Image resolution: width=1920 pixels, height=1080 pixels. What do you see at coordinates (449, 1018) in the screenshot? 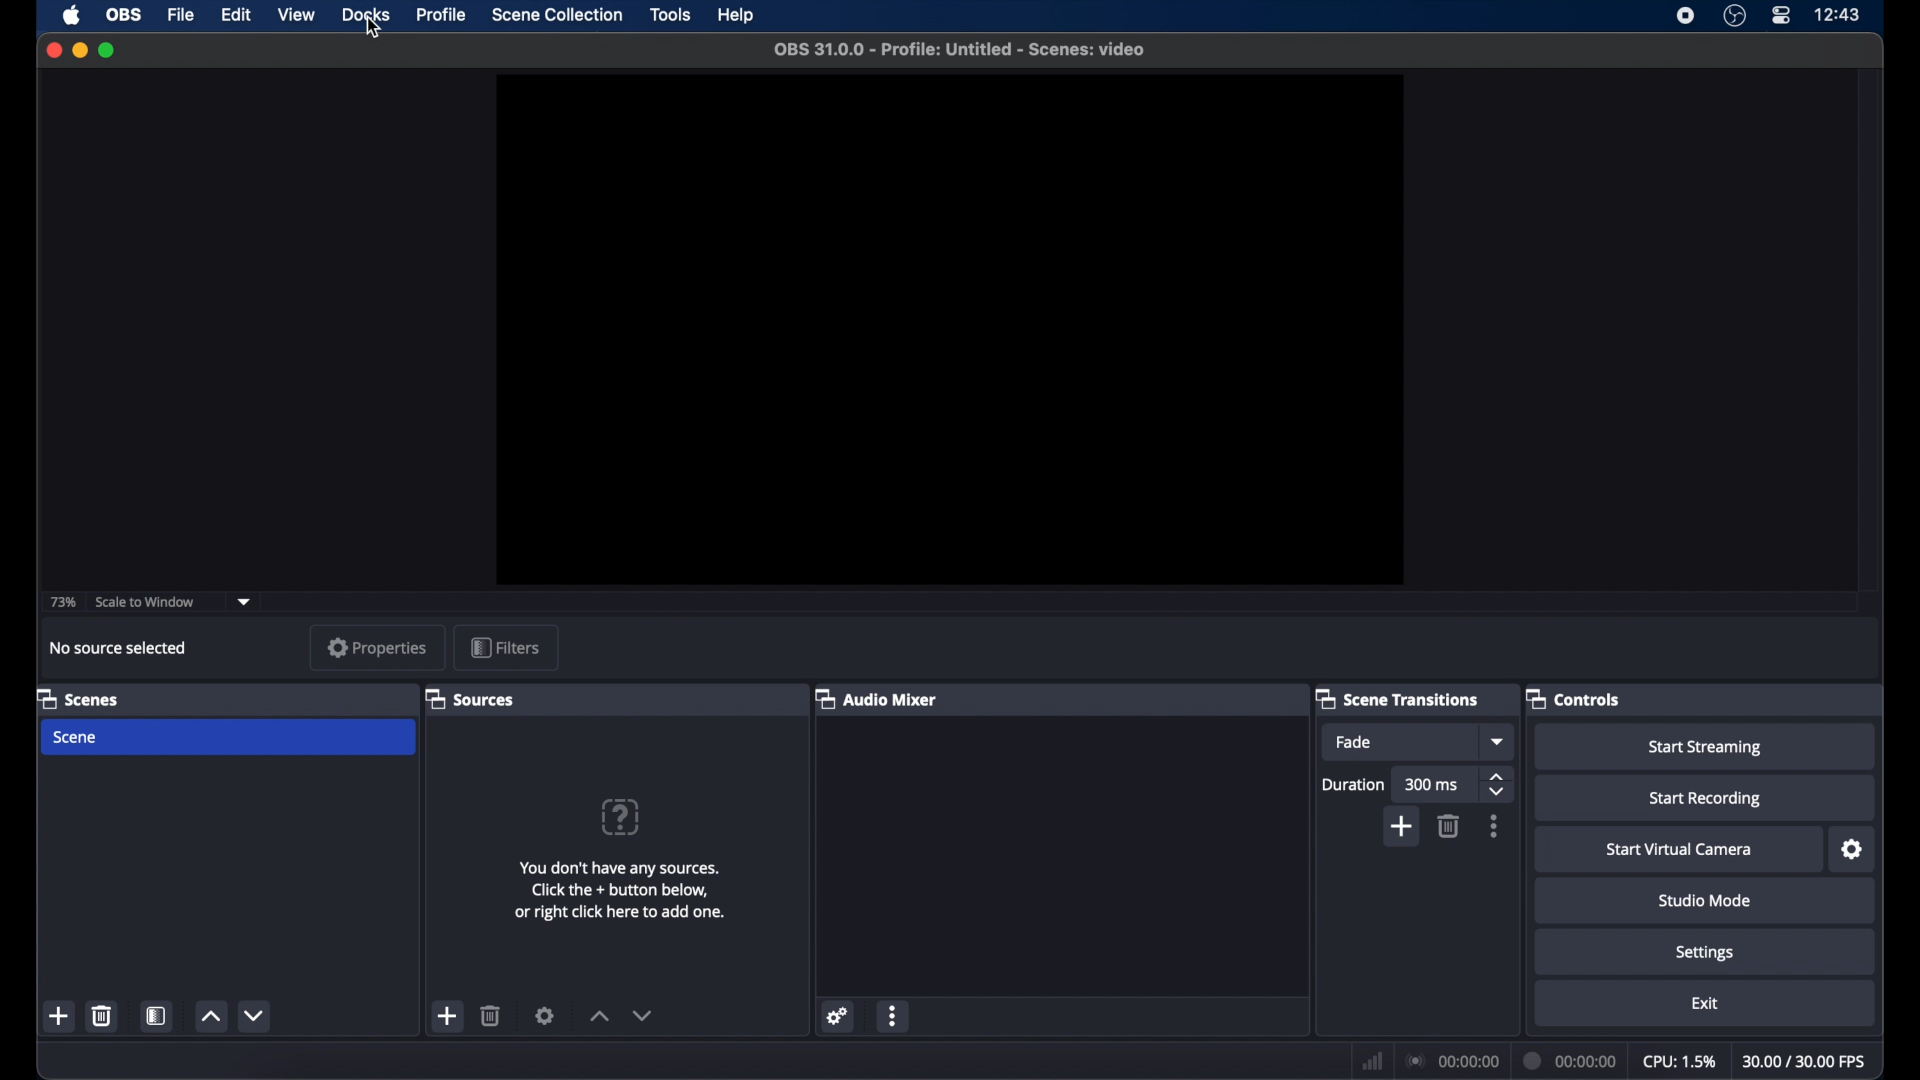
I see `add` at bounding box center [449, 1018].